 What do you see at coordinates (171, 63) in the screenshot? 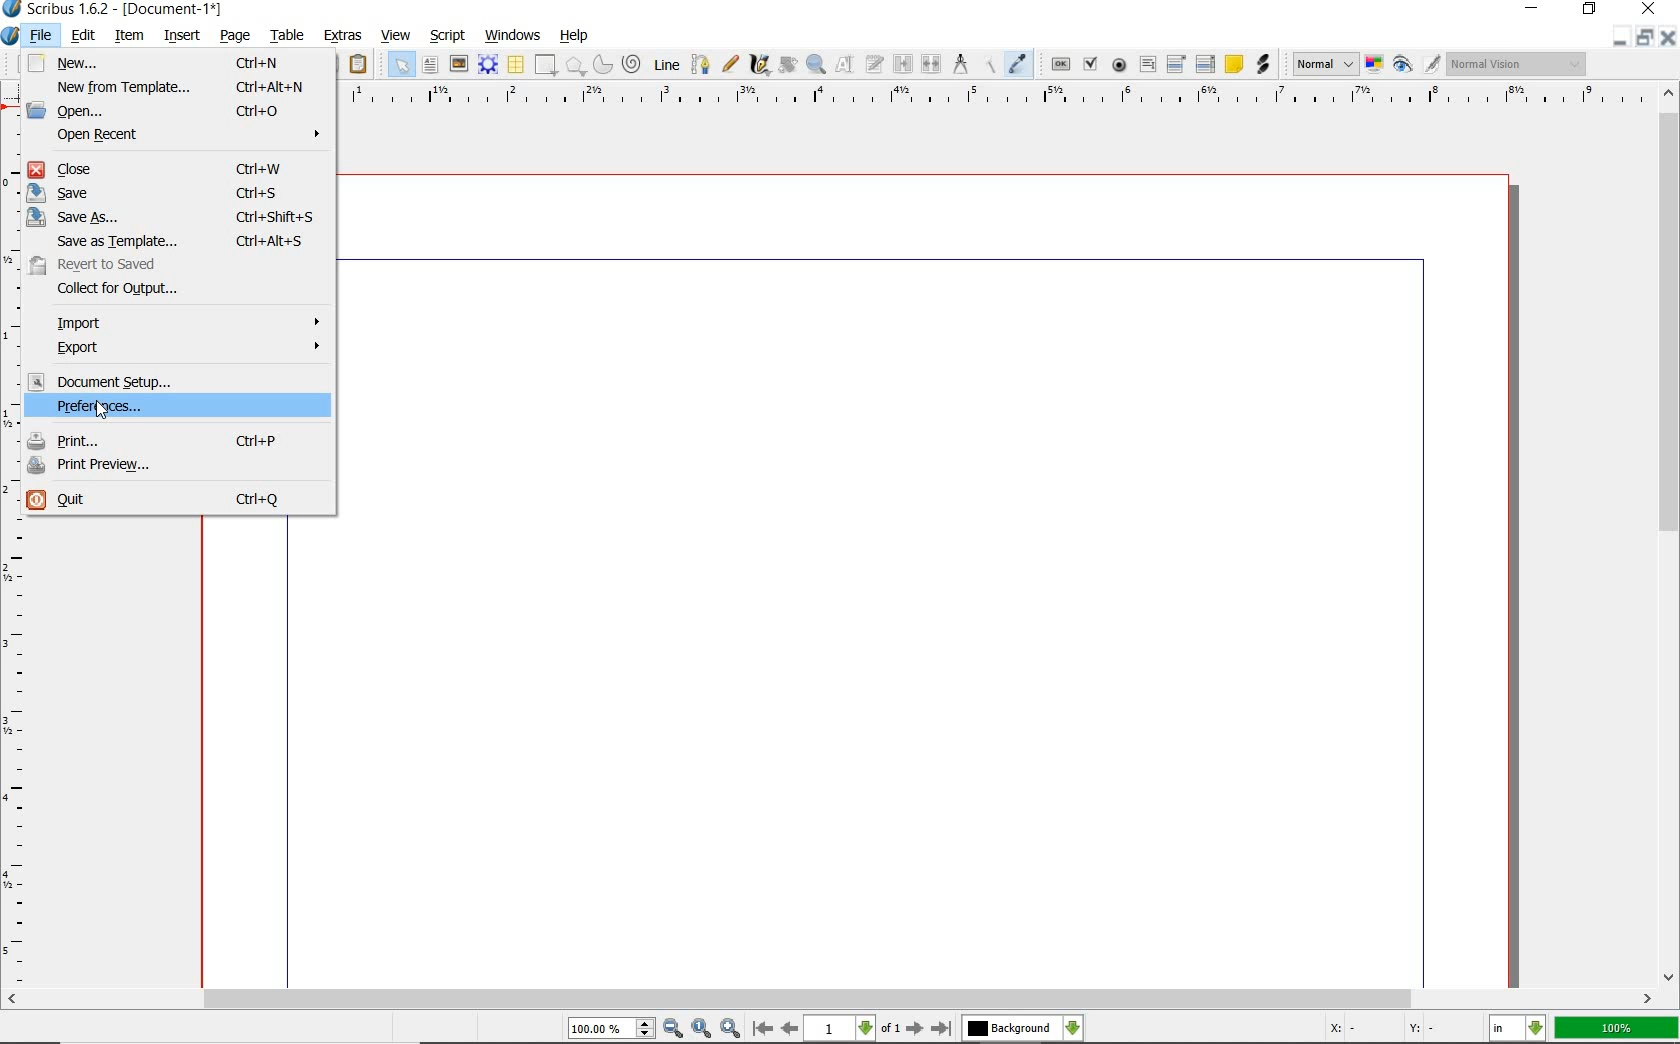
I see `new` at bounding box center [171, 63].